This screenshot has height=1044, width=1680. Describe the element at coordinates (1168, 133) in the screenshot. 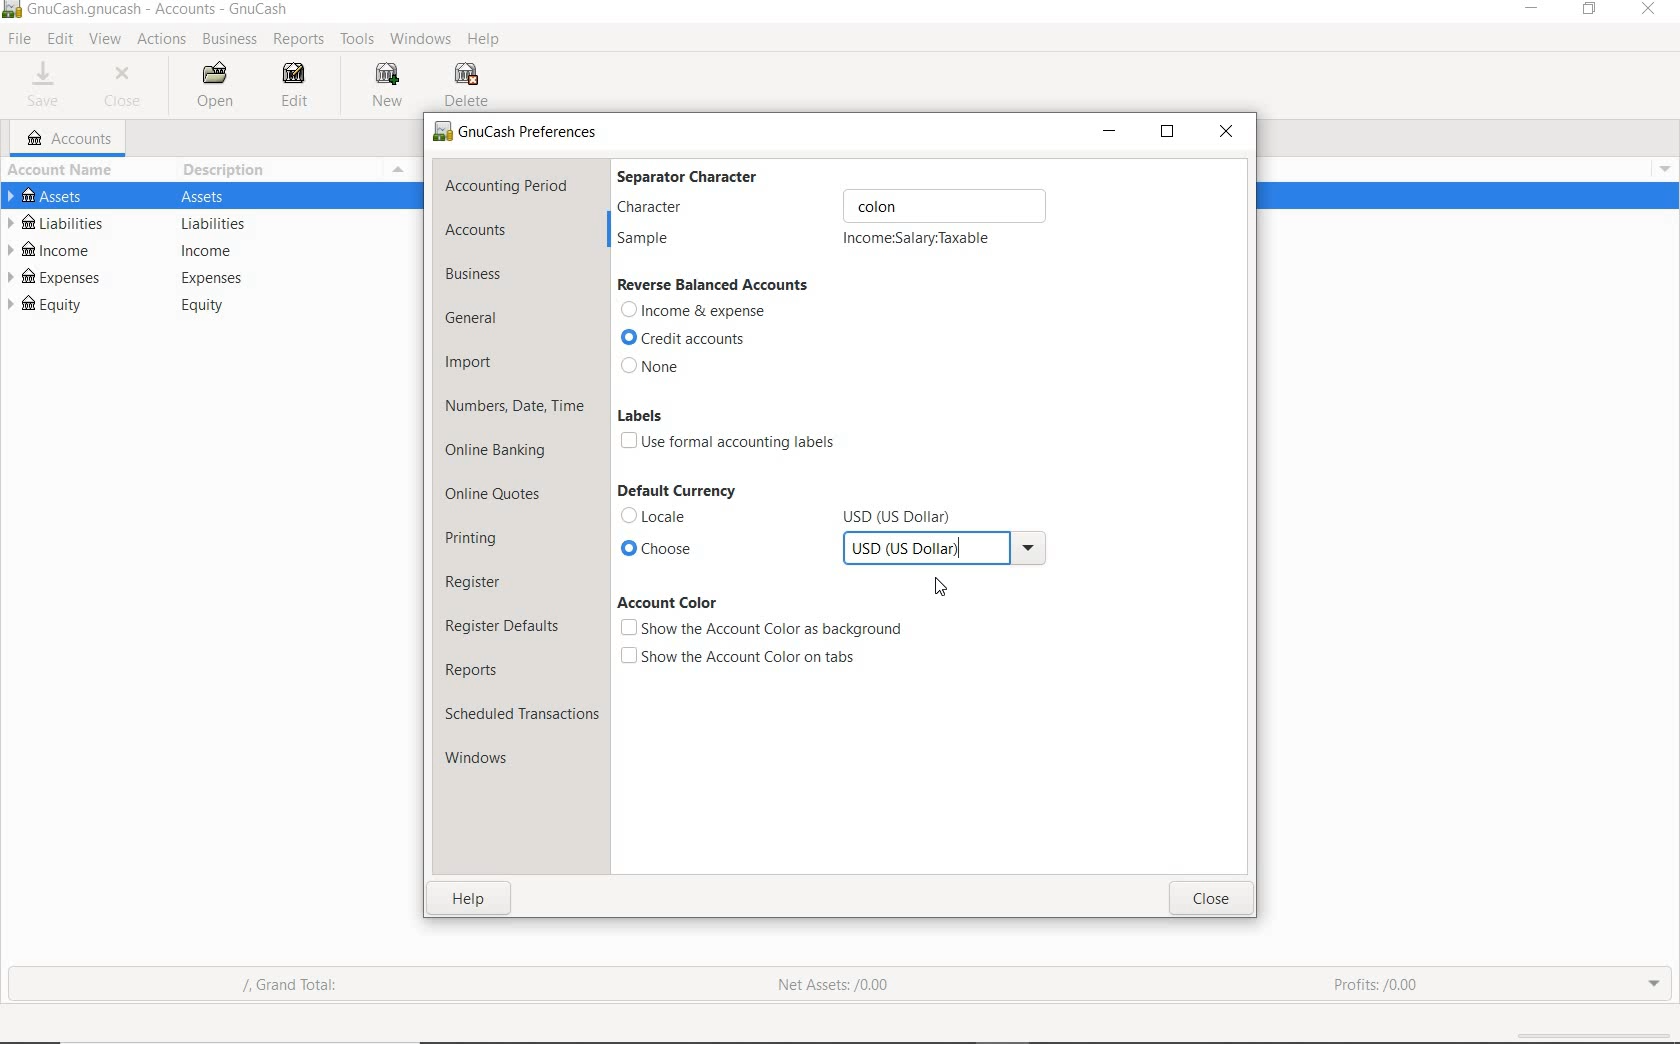

I see `restore down` at that location.